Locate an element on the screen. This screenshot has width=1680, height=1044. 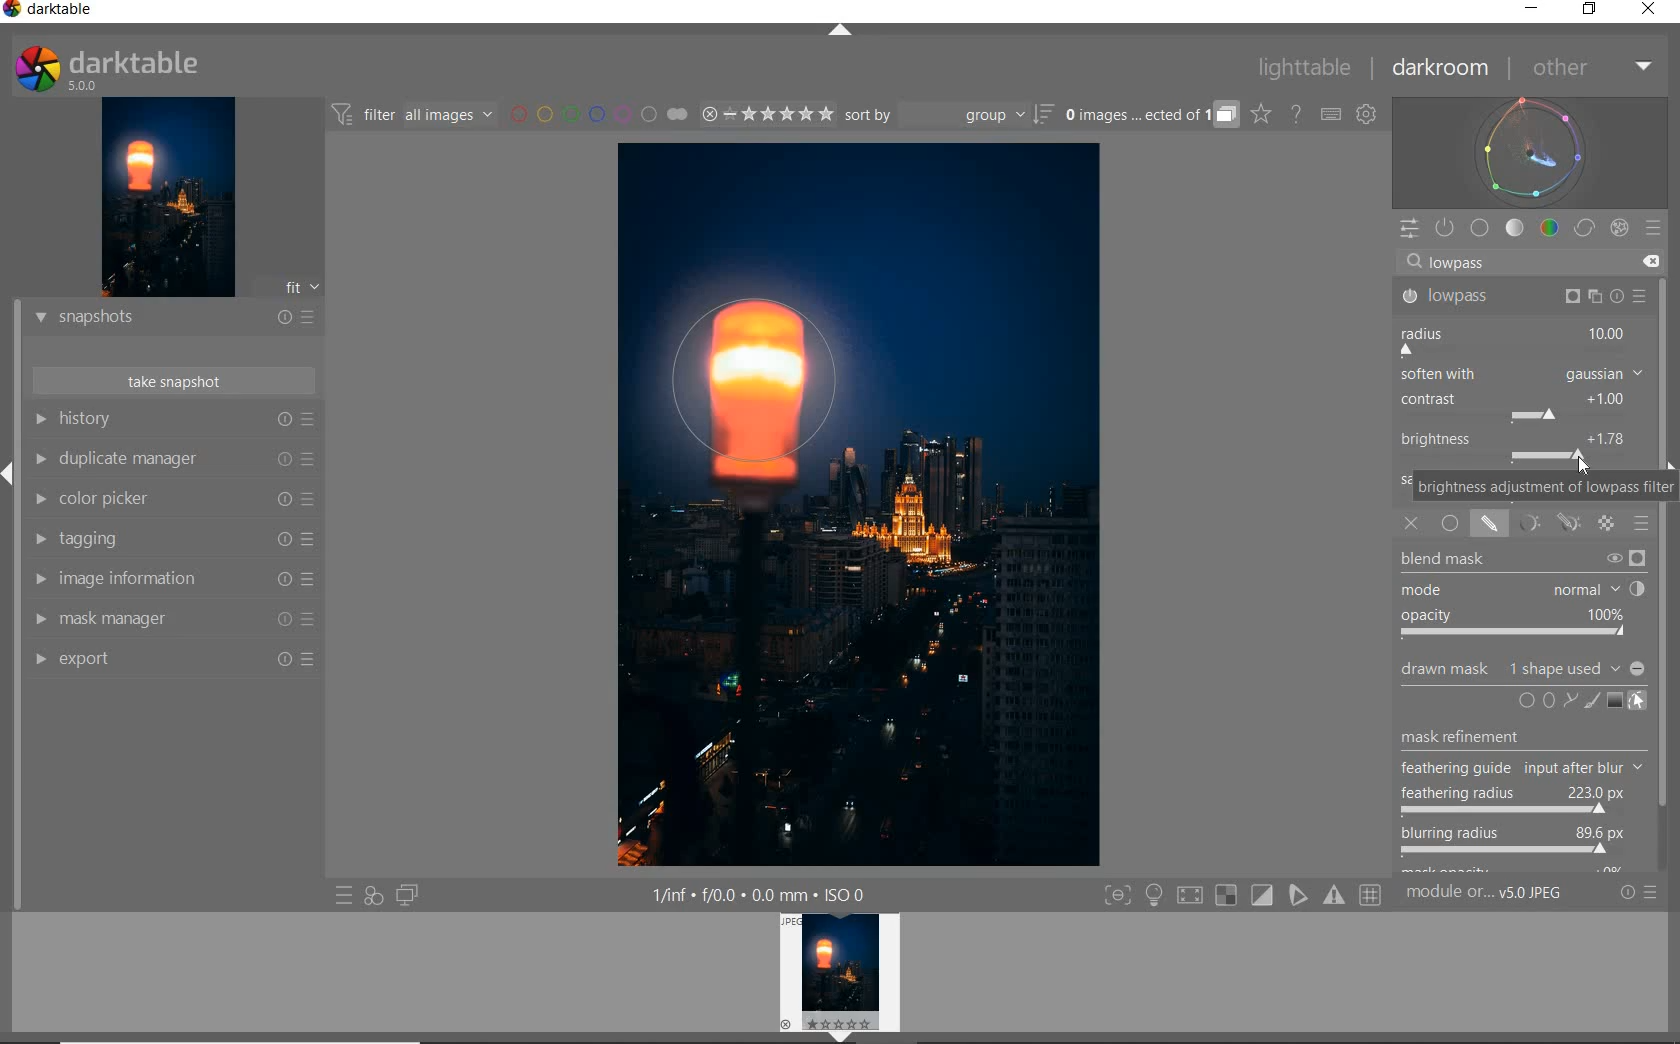
FILTER BY IMAGE COLOR LABEL is located at coordinates (599, 116).